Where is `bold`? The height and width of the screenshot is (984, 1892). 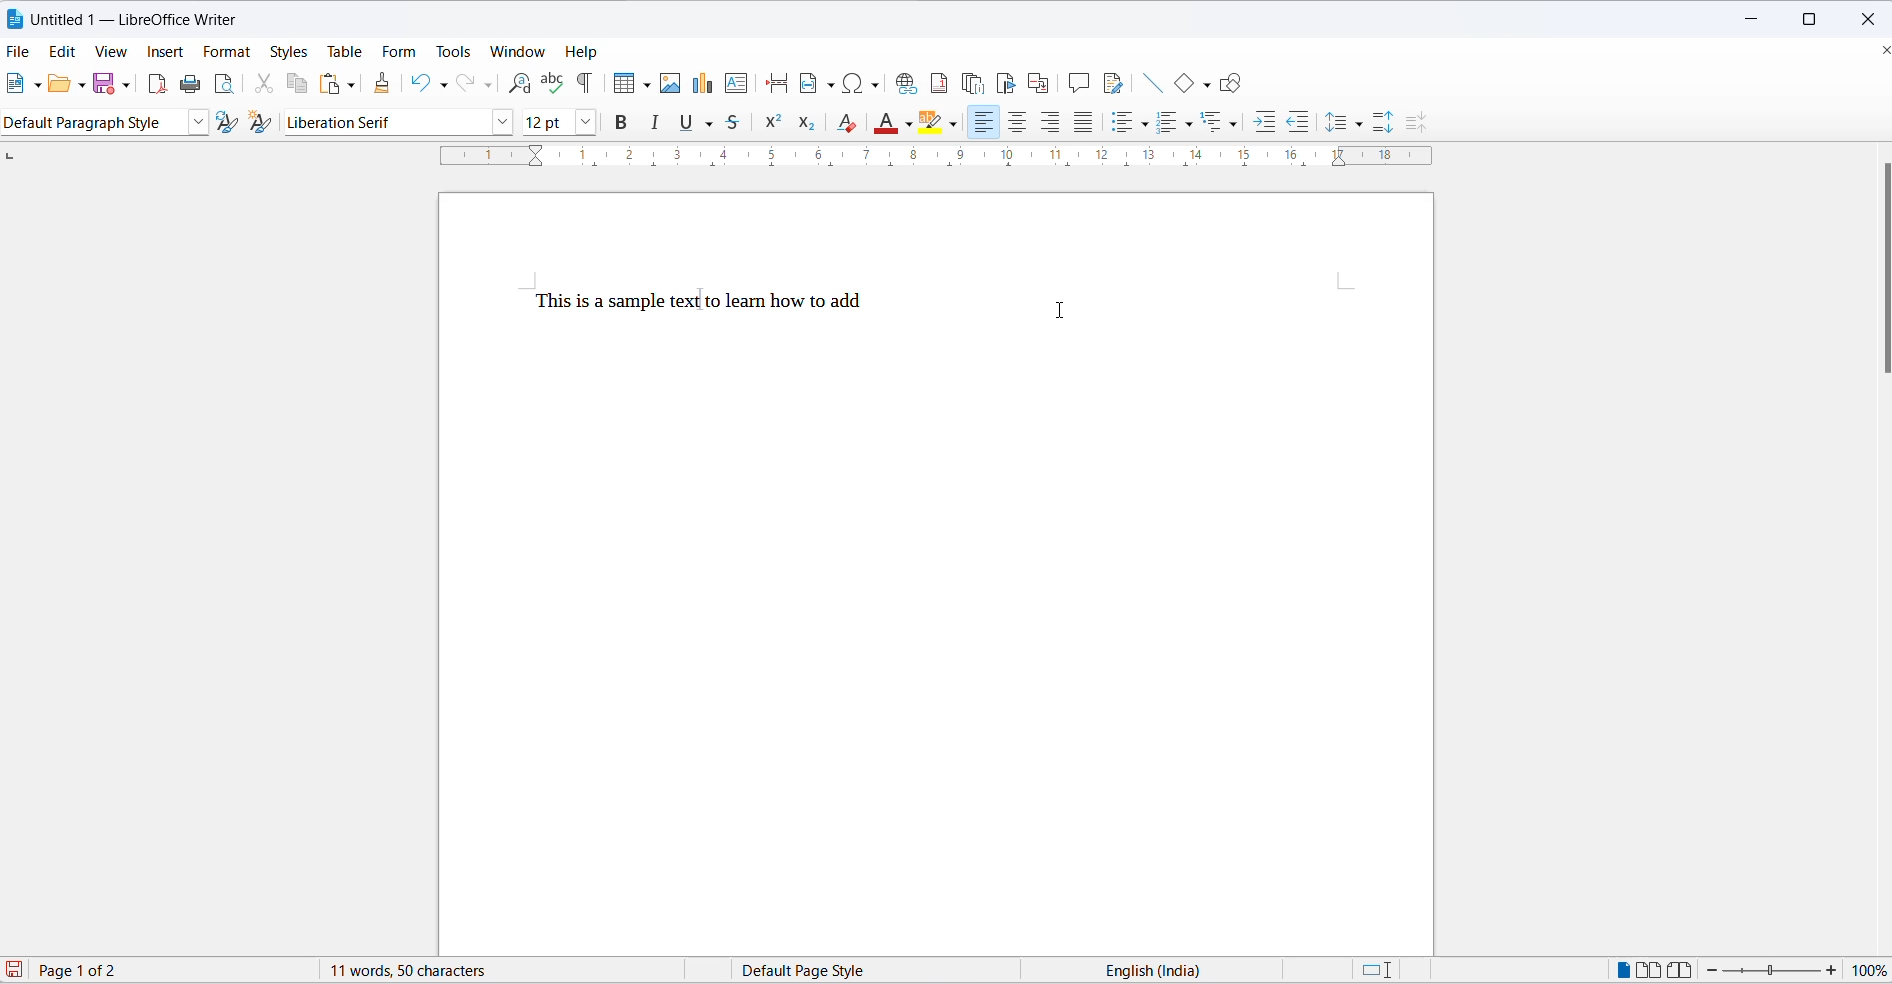 bold is located at coordinates (621, 123).